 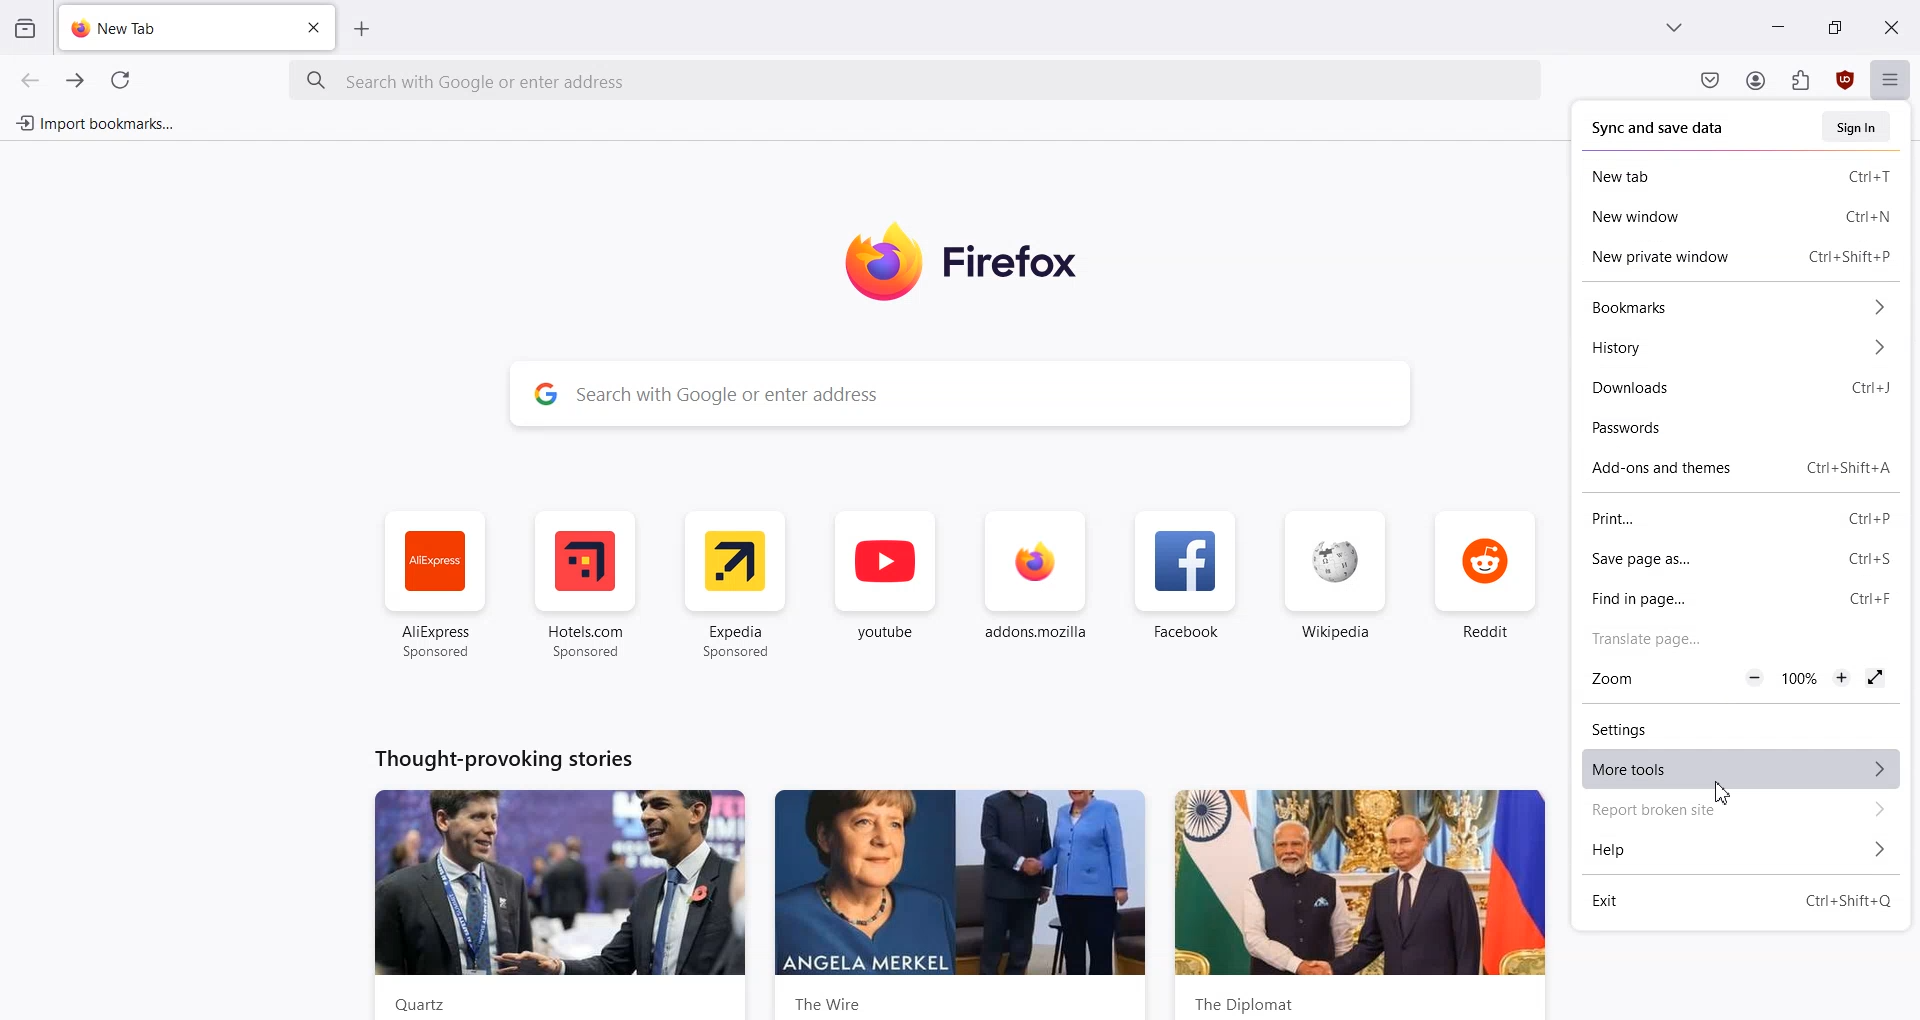 I want to click on New Private window, so click(x=1679, y=255).